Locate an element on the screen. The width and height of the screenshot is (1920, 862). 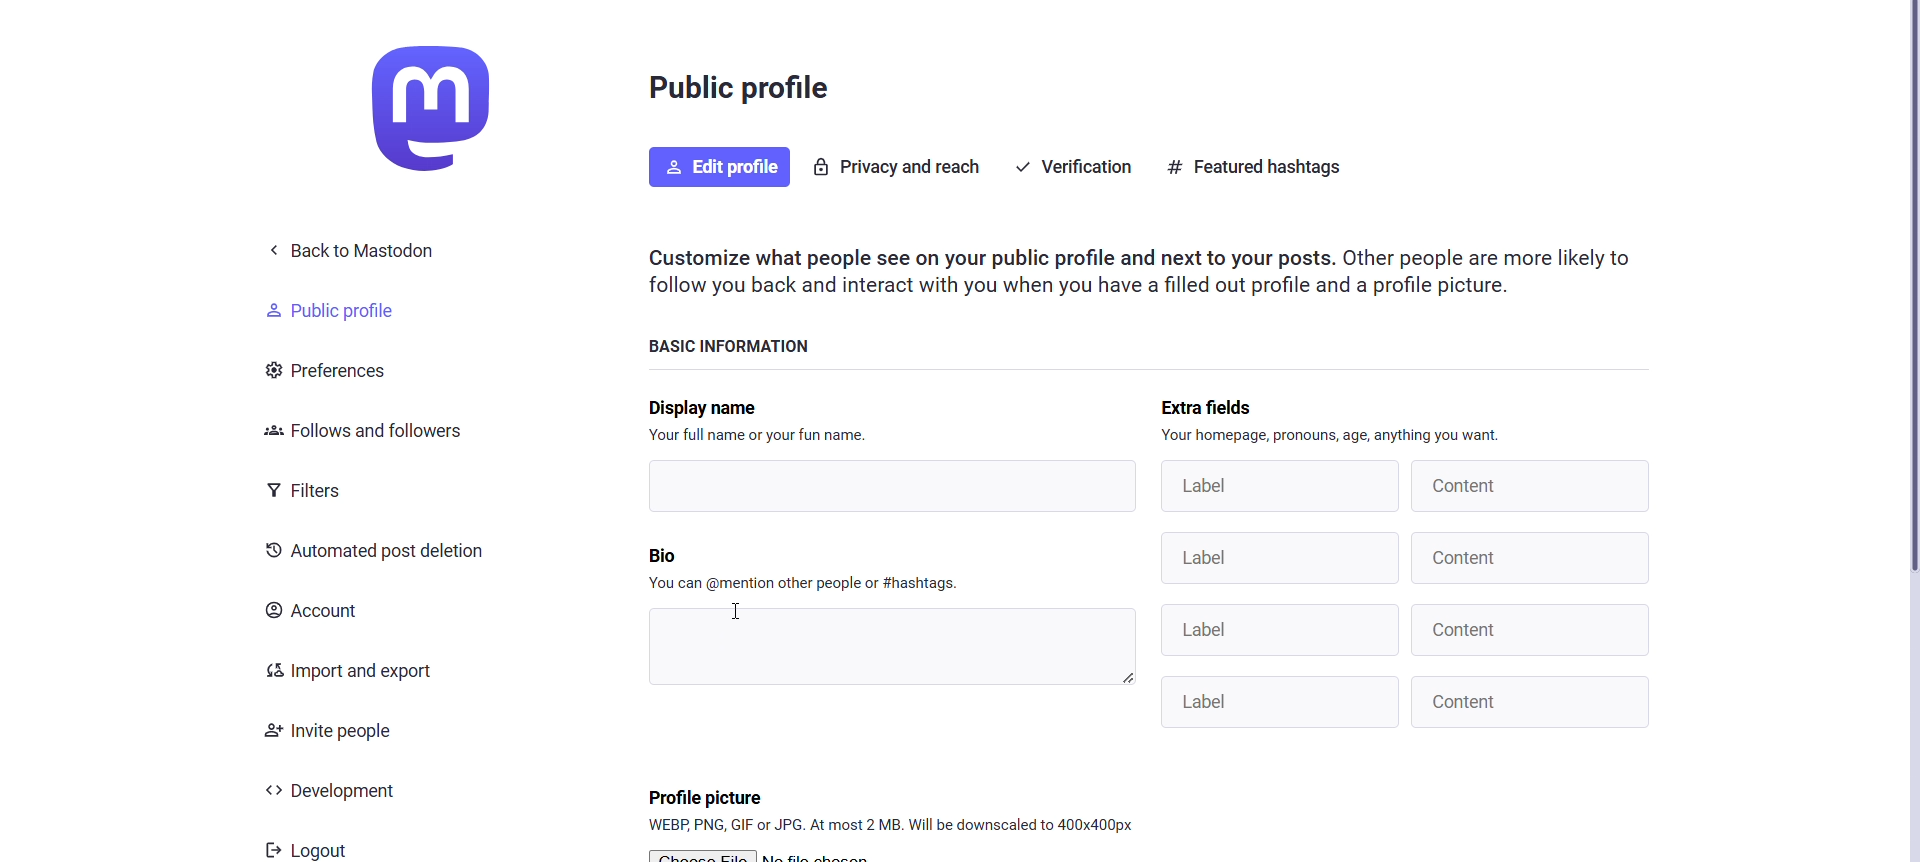
content is located at coordinates (1533, 486).